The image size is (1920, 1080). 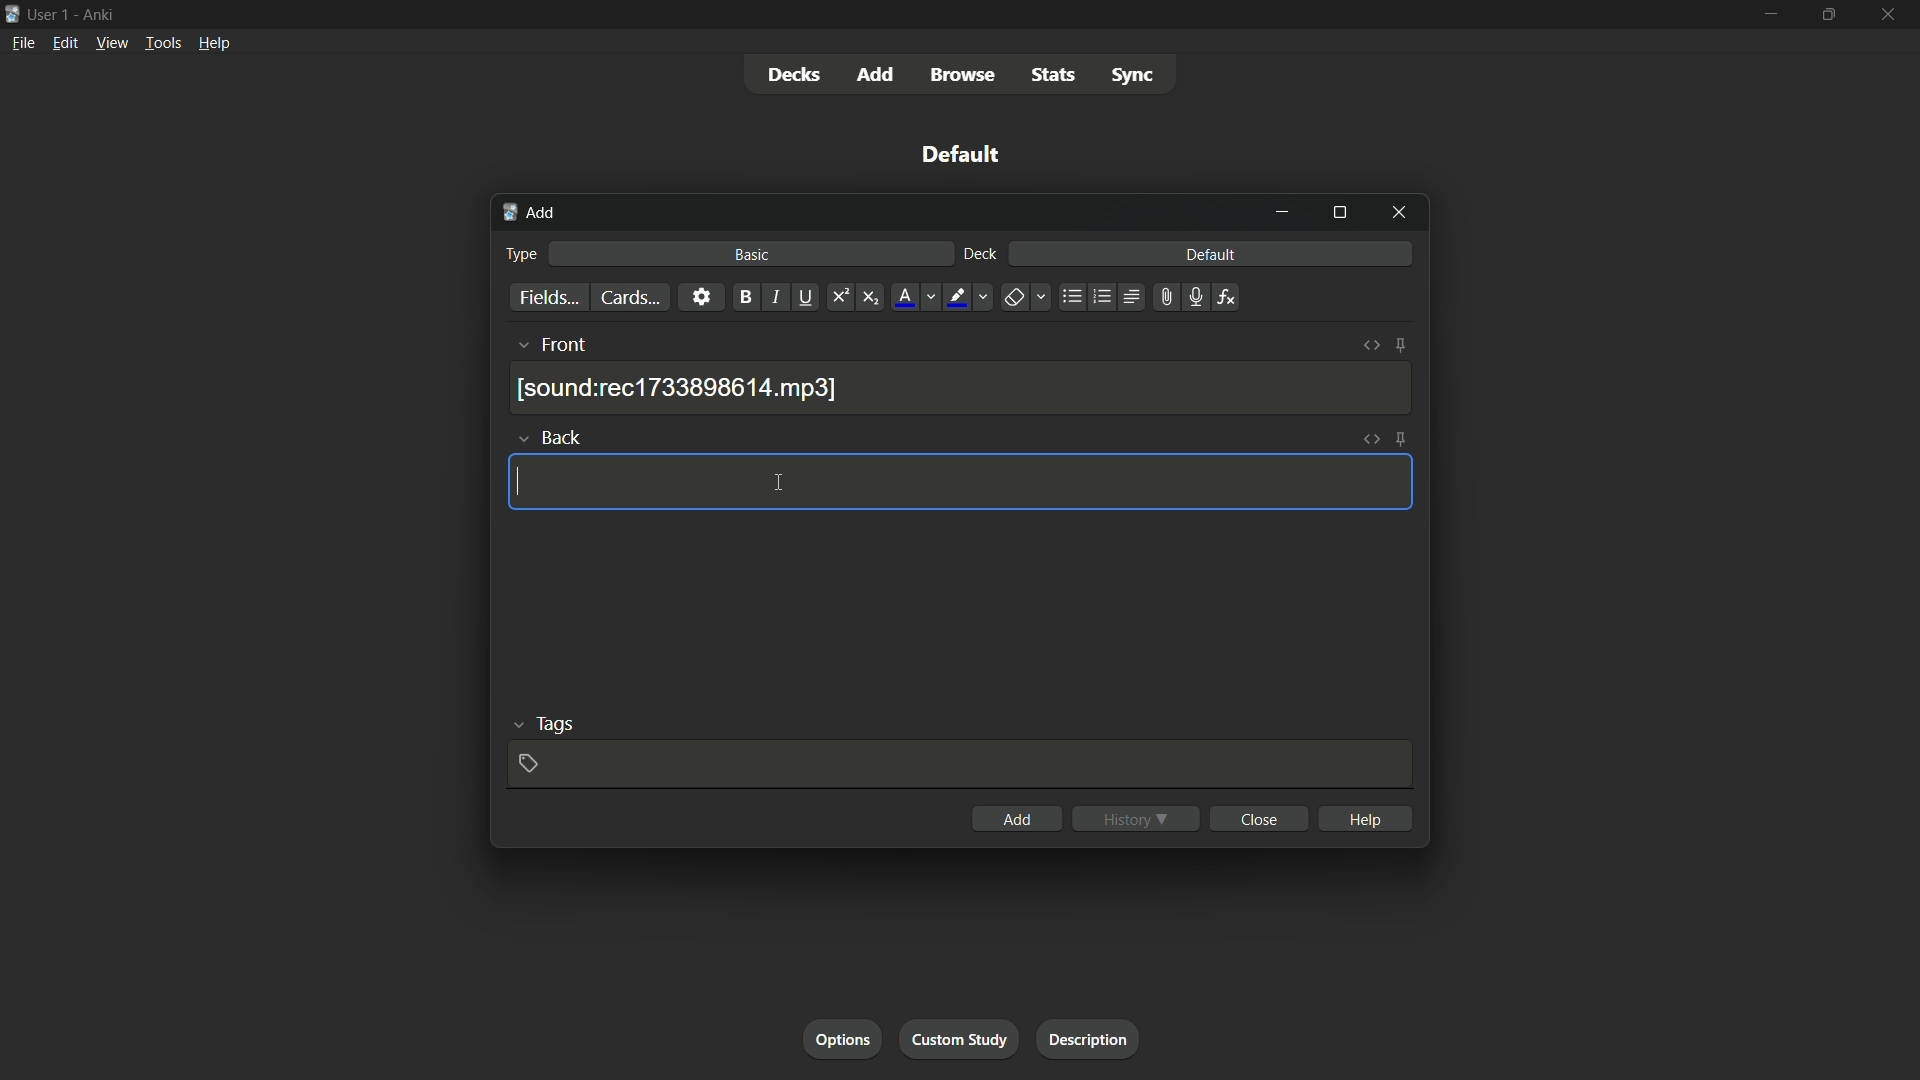 What do you see at coordinates (1131, 299) in the screenshot?
I see `alignment` at bounding box center [1131, 299].